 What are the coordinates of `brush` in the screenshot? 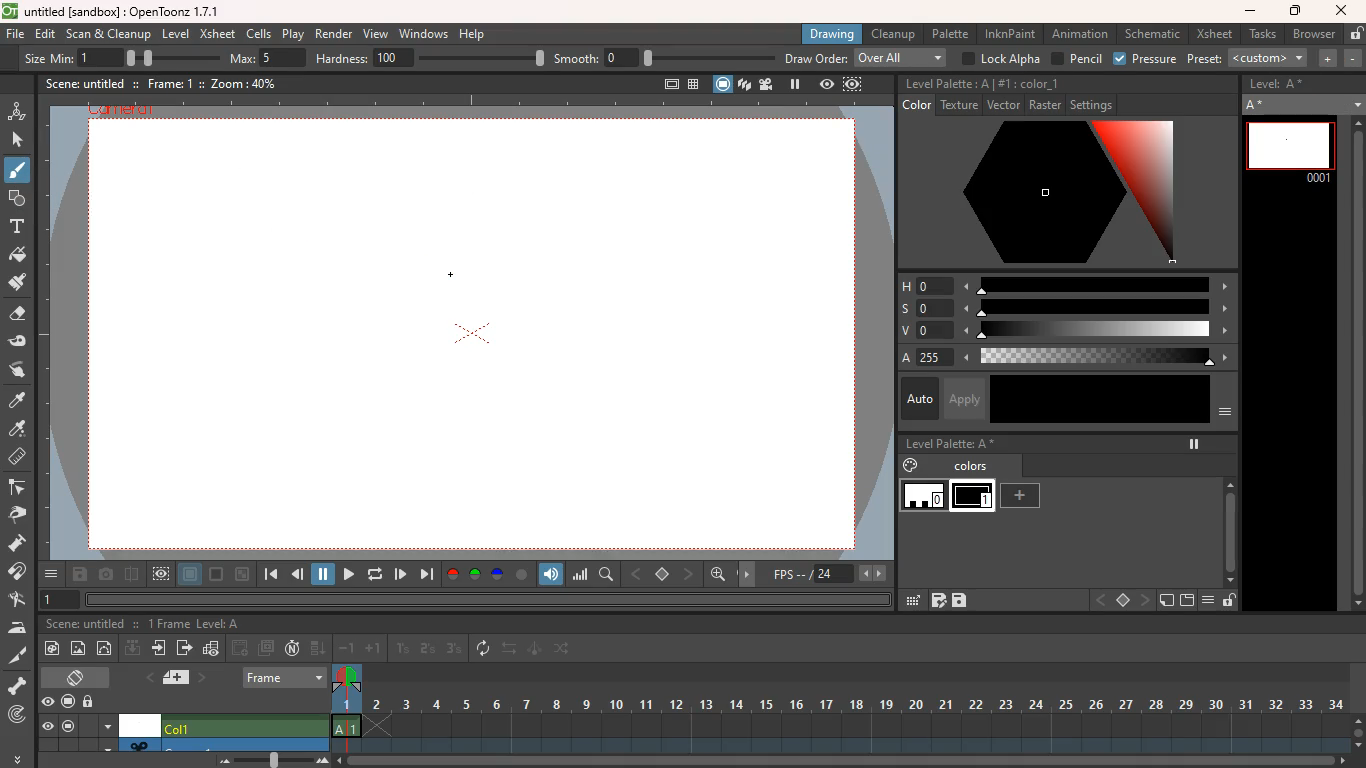 It's located at (16, 174).